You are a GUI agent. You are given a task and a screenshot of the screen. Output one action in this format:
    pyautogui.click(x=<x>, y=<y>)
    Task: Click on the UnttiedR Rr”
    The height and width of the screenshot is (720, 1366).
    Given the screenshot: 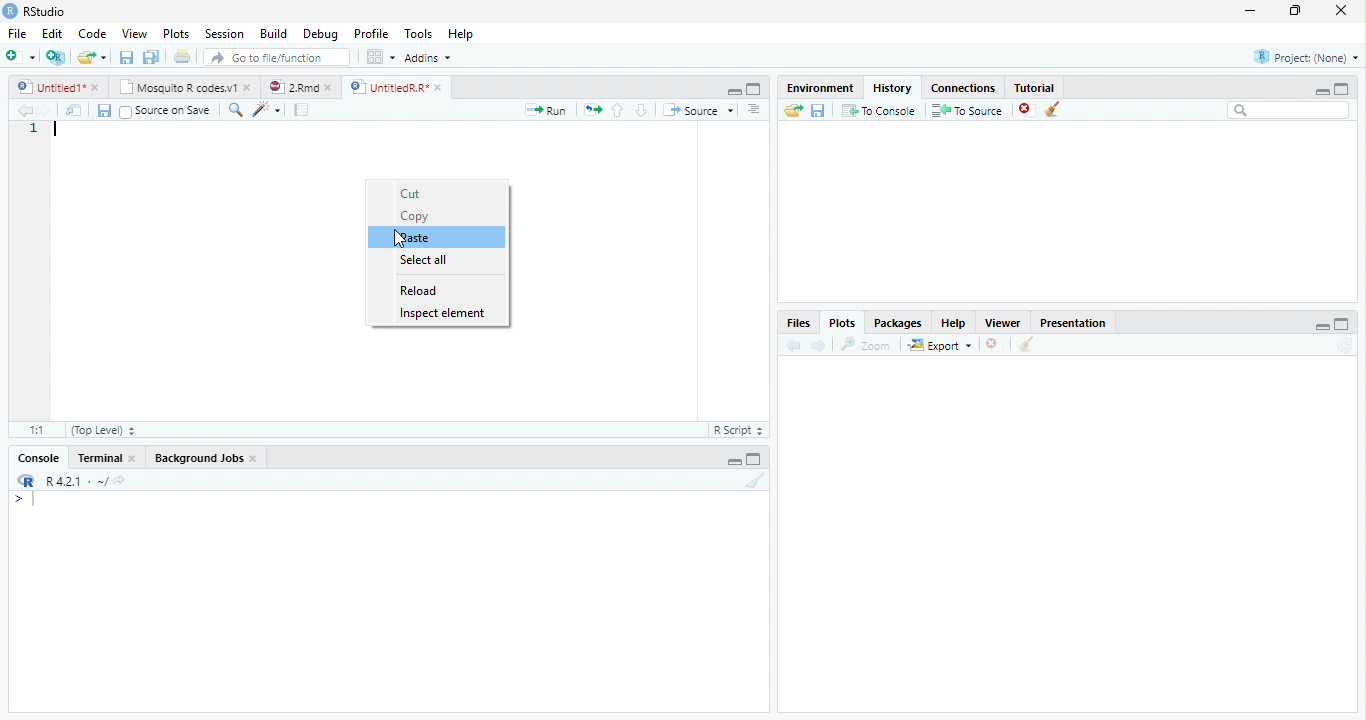 What is the action you would take?
    pyautogui.click(x=387, y=86)
    